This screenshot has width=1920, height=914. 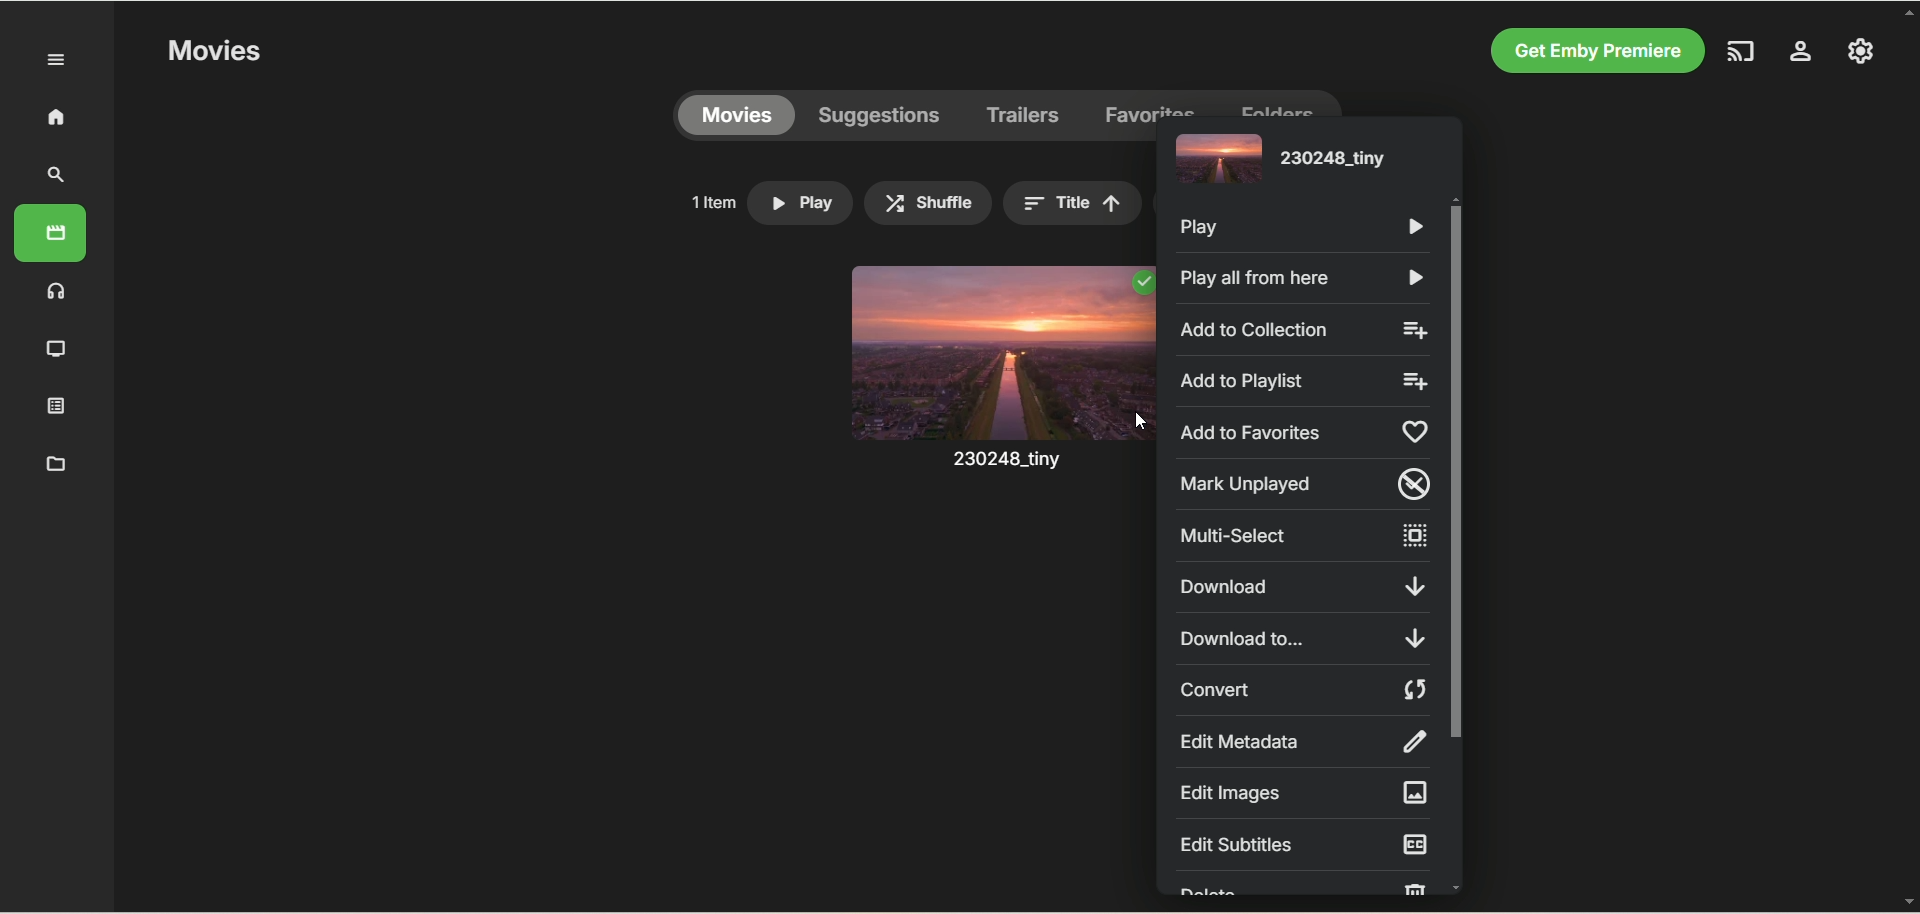 What do you see at coordinates (1072, 203) in the screenshot?
I see `title` at bounding box center [1072, 203].